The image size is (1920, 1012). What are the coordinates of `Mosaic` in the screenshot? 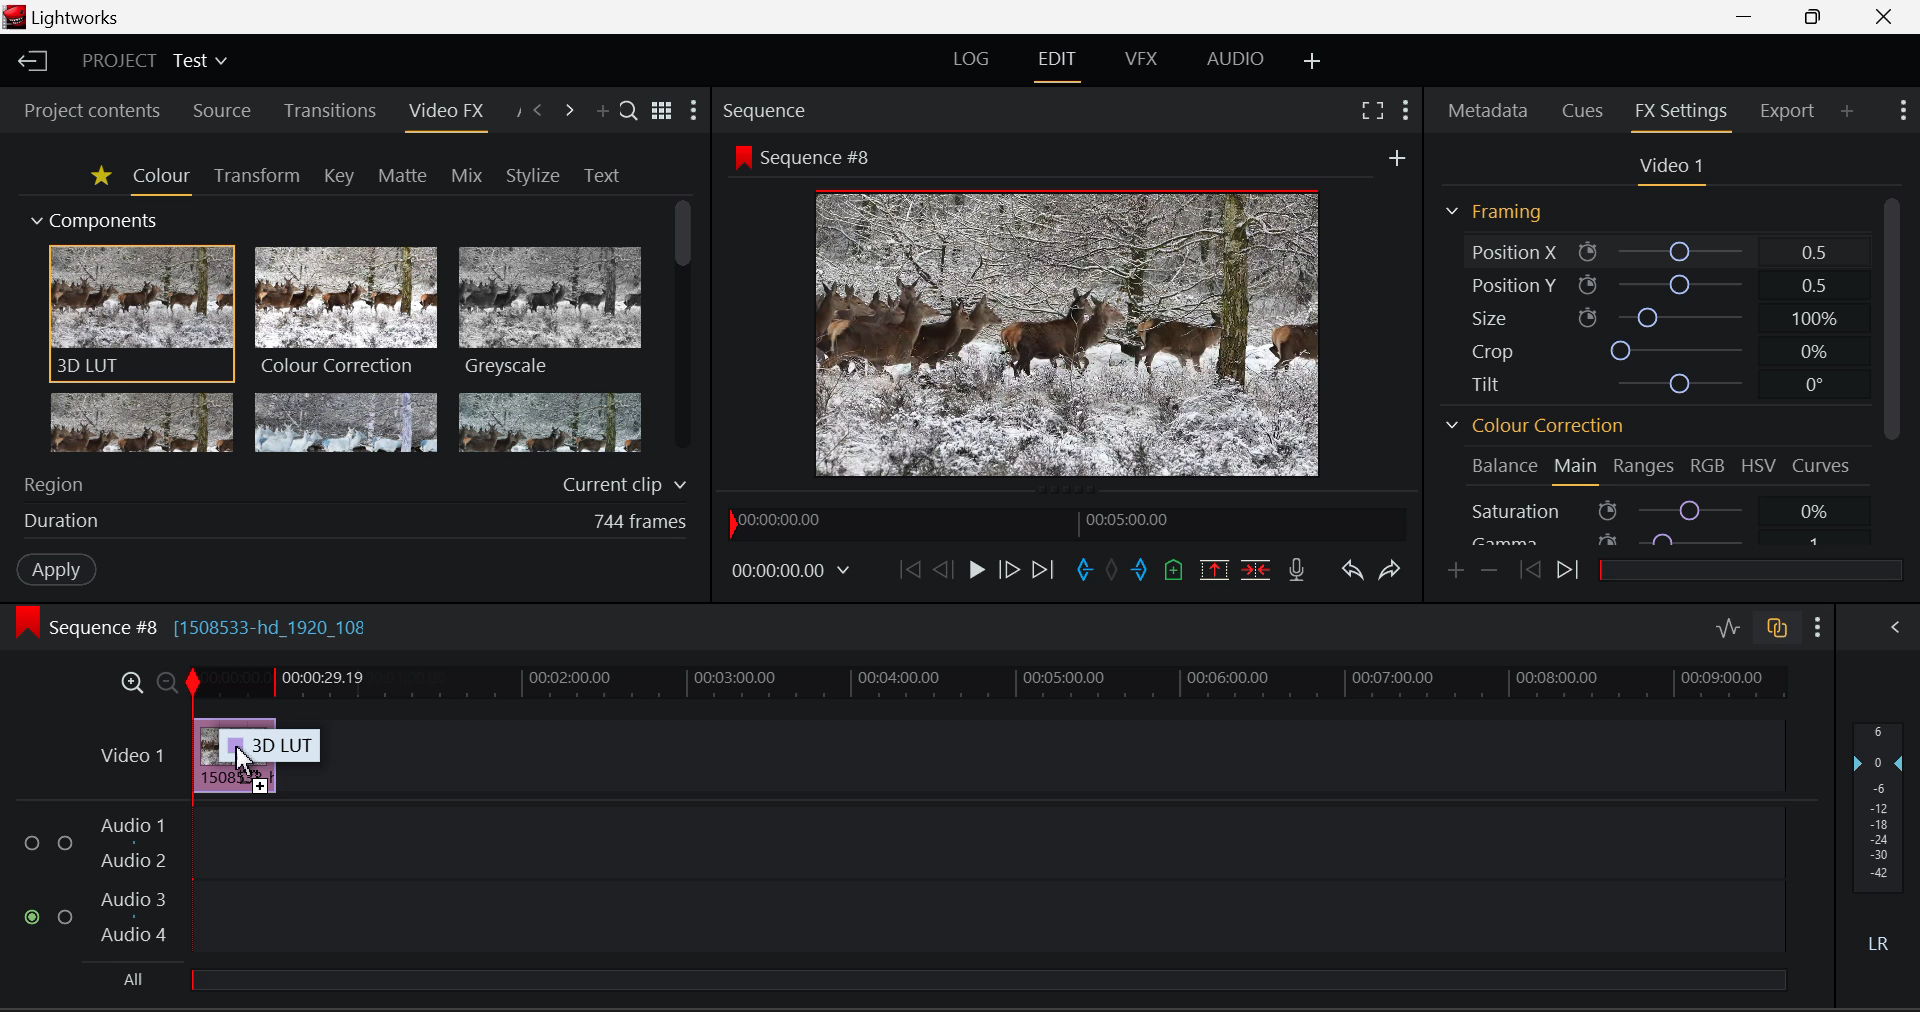 It's located at (347, 424).